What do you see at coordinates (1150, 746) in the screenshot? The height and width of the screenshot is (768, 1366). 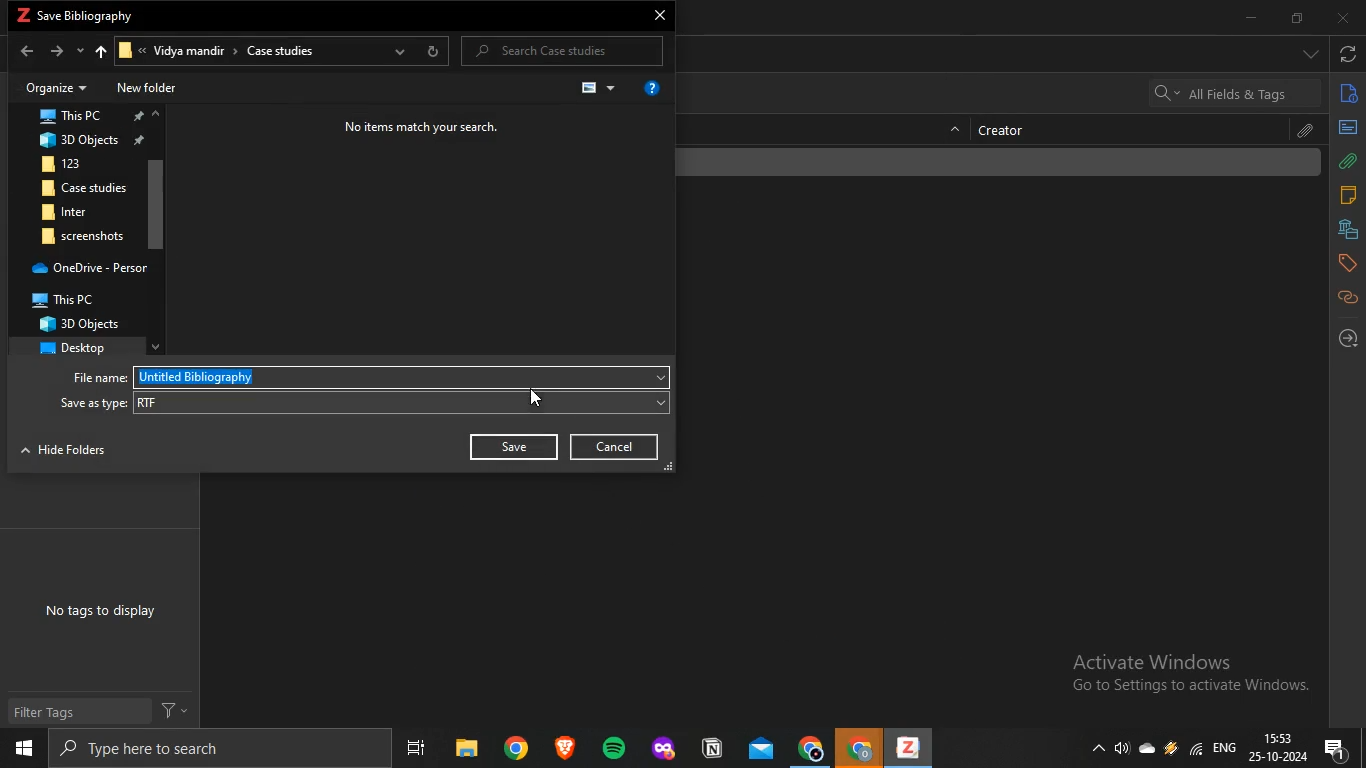 I see `cloud` at bounding box center [1150, 746].